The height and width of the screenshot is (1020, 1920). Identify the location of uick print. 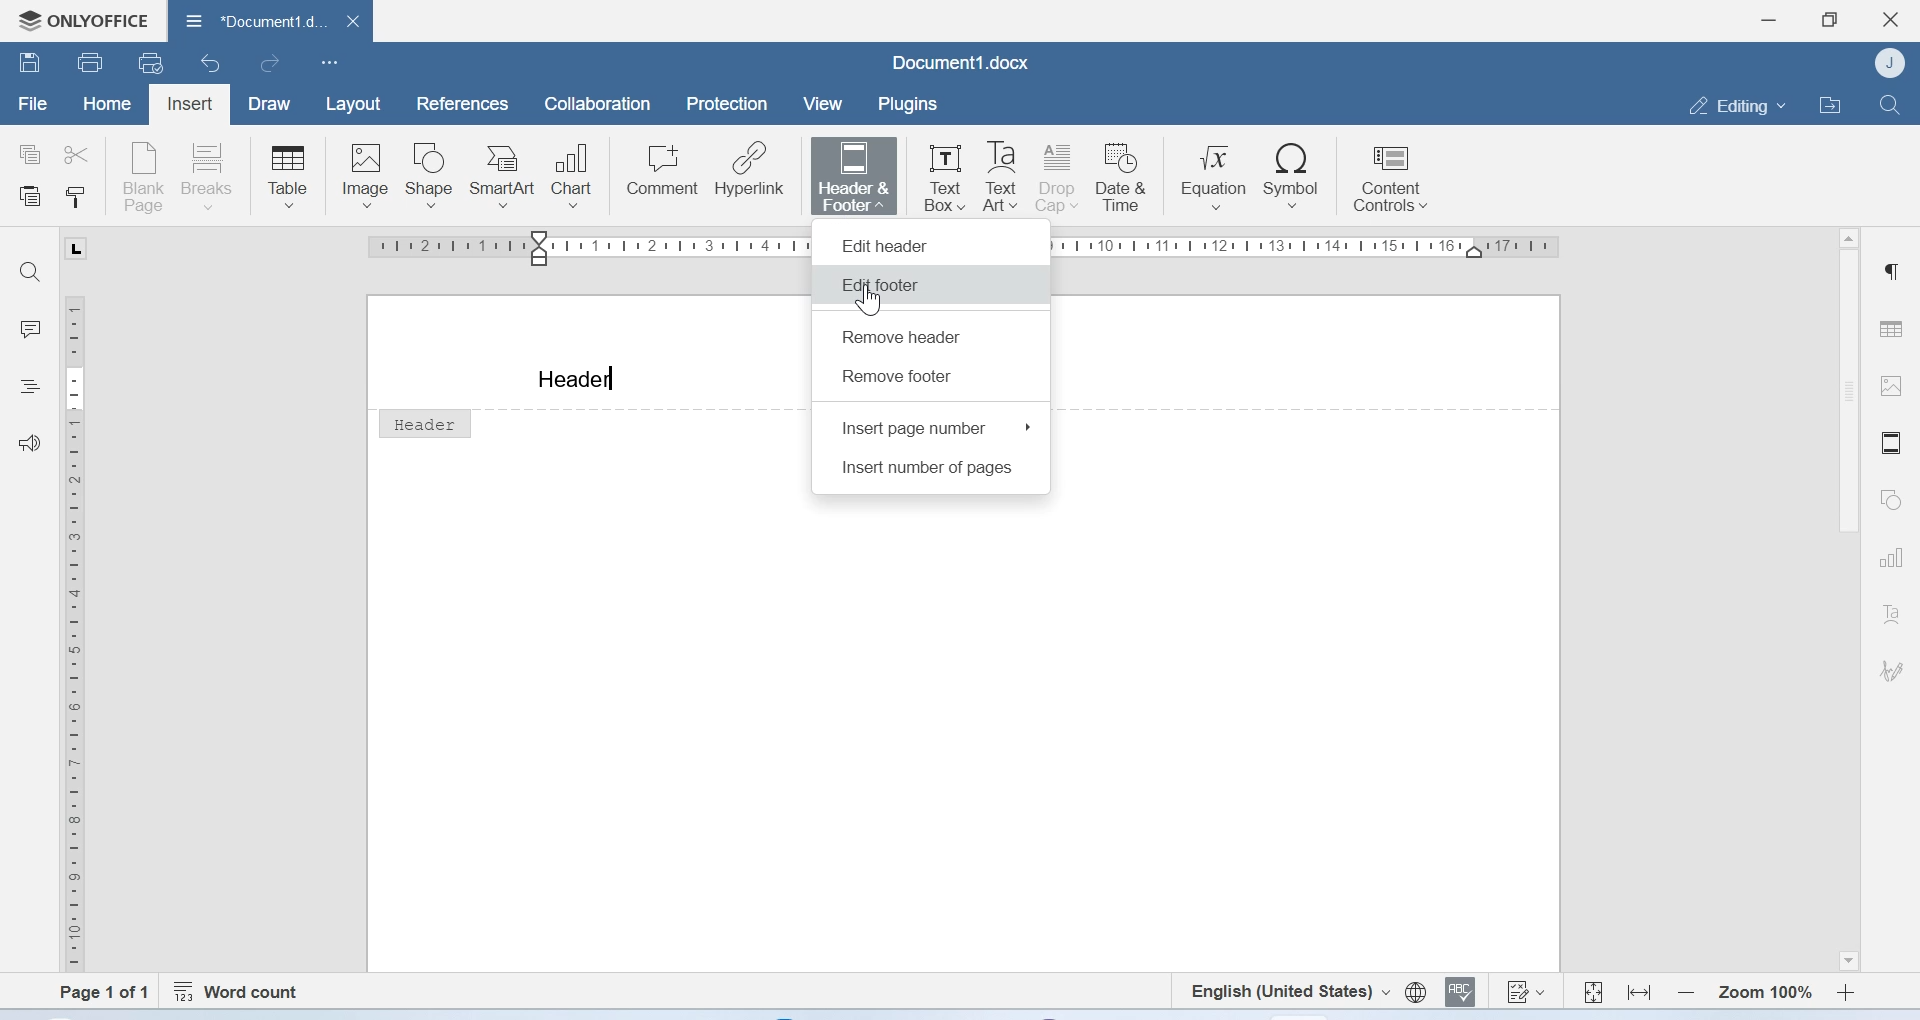
(154, 64).